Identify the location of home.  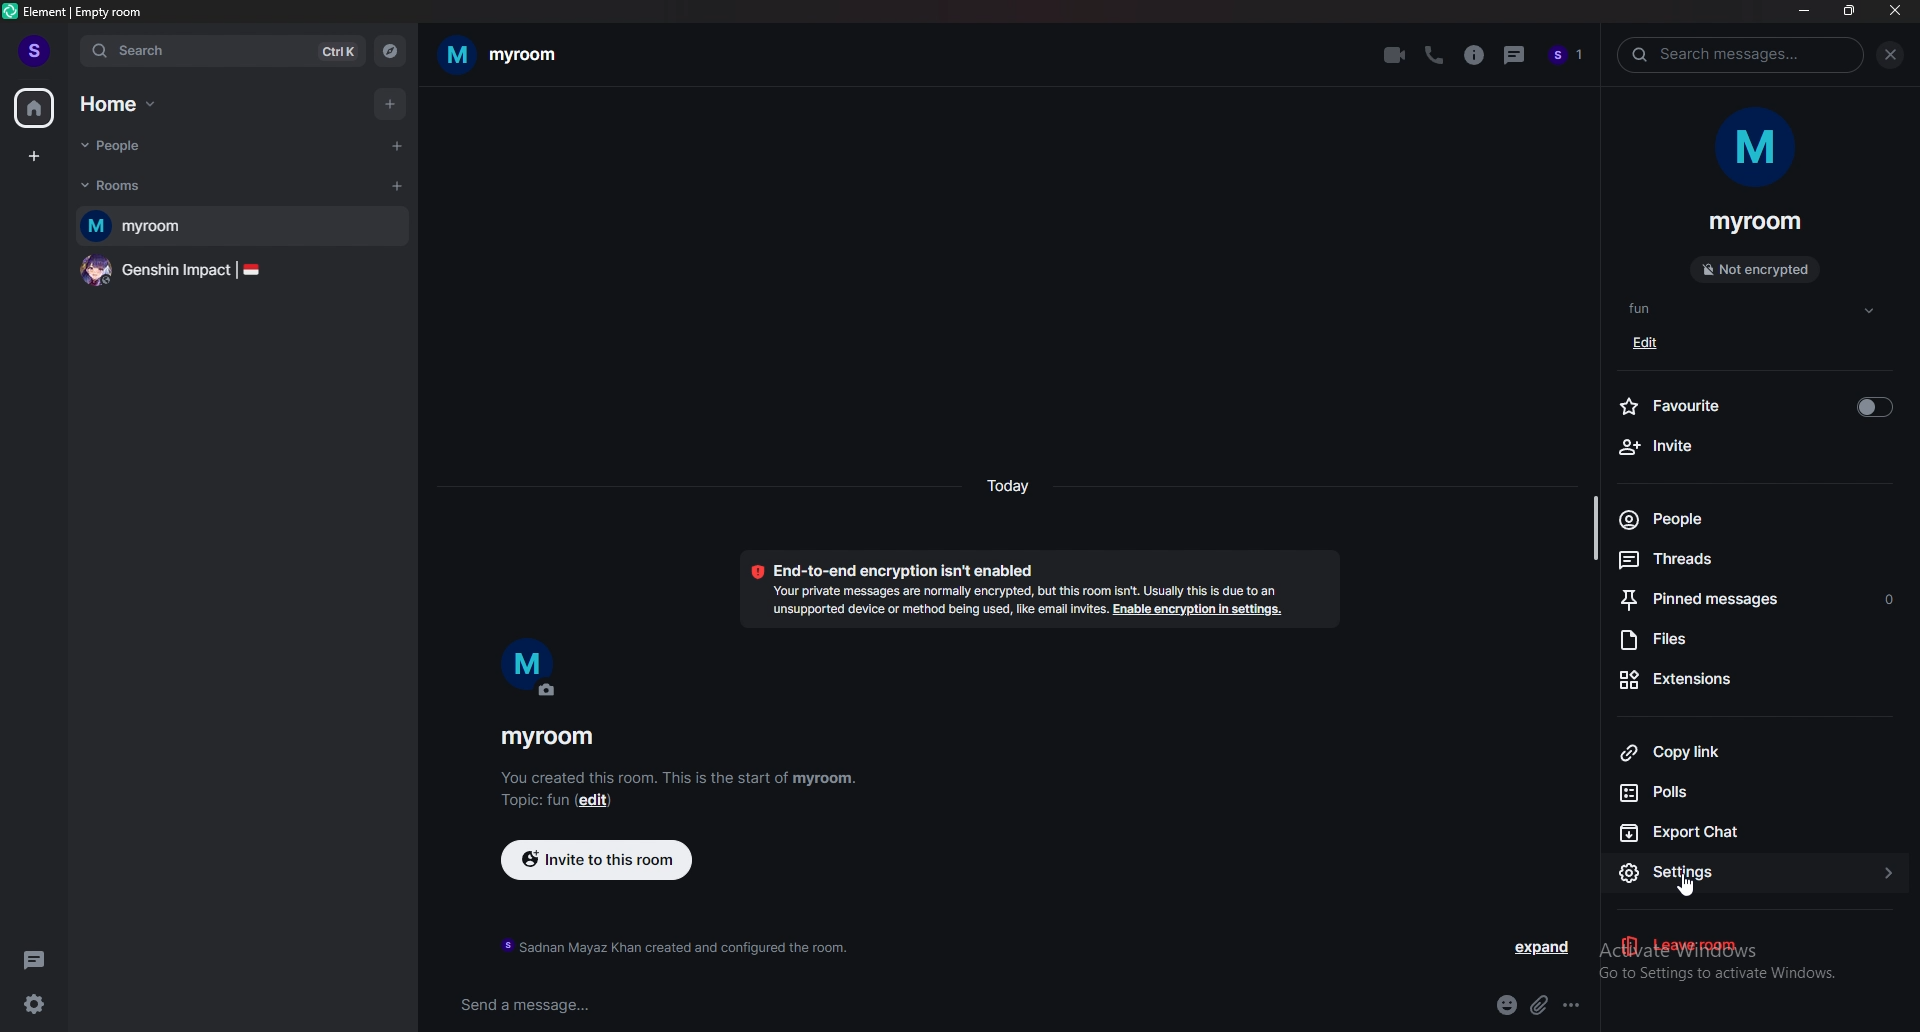
(35, 108).